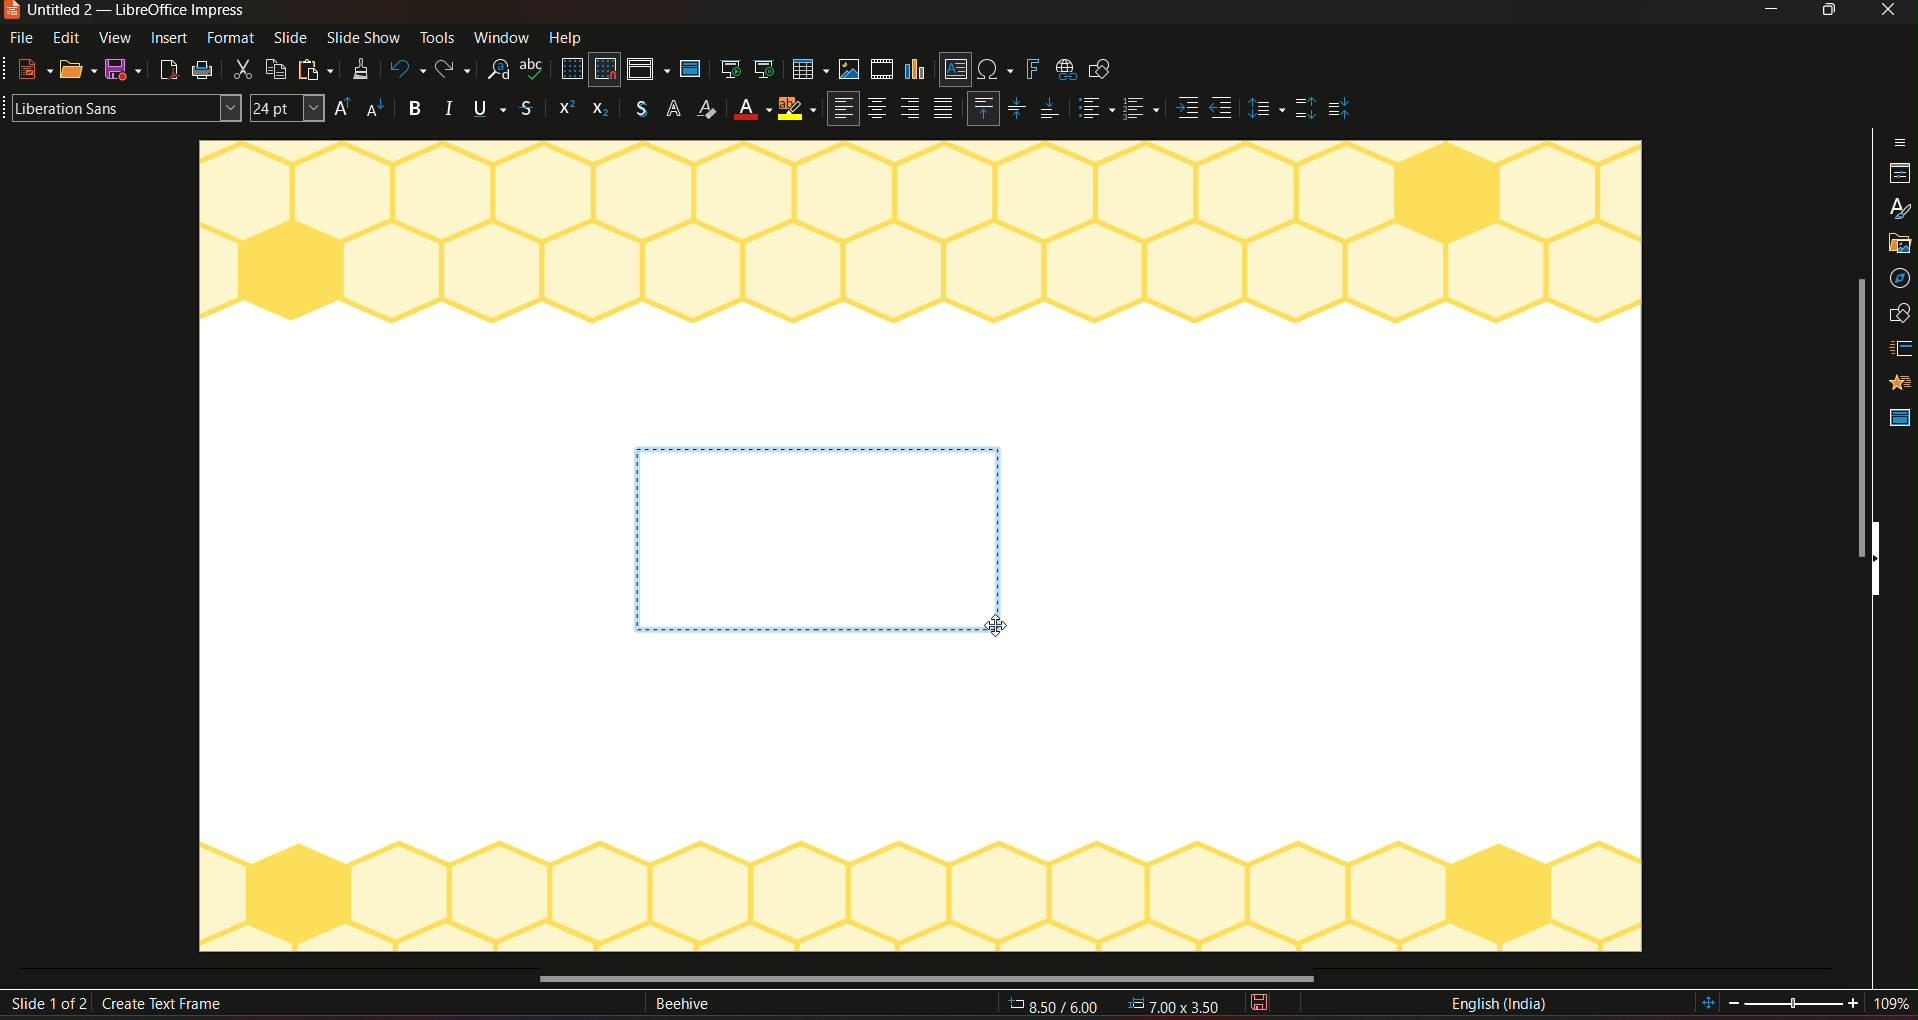 This screenshot has height=1020, width=1918. Describe the element at coordinates (1898, 1005) in the screenshot. I see `current zoom` at that location.